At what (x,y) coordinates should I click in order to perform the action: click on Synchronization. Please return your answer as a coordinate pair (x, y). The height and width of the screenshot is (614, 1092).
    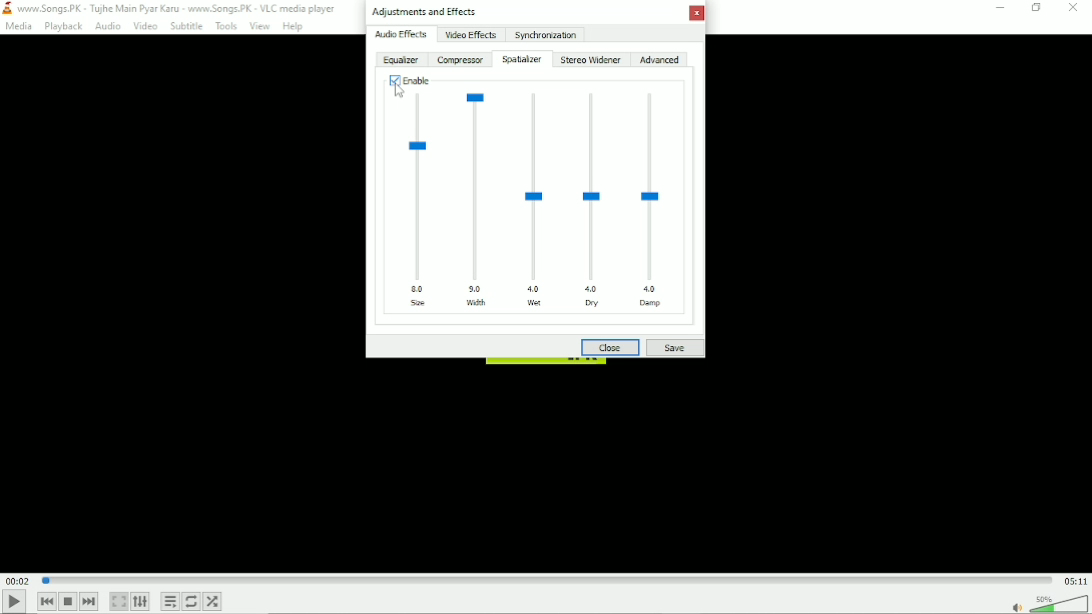
    Looking at the image, I should click on (546, 34).